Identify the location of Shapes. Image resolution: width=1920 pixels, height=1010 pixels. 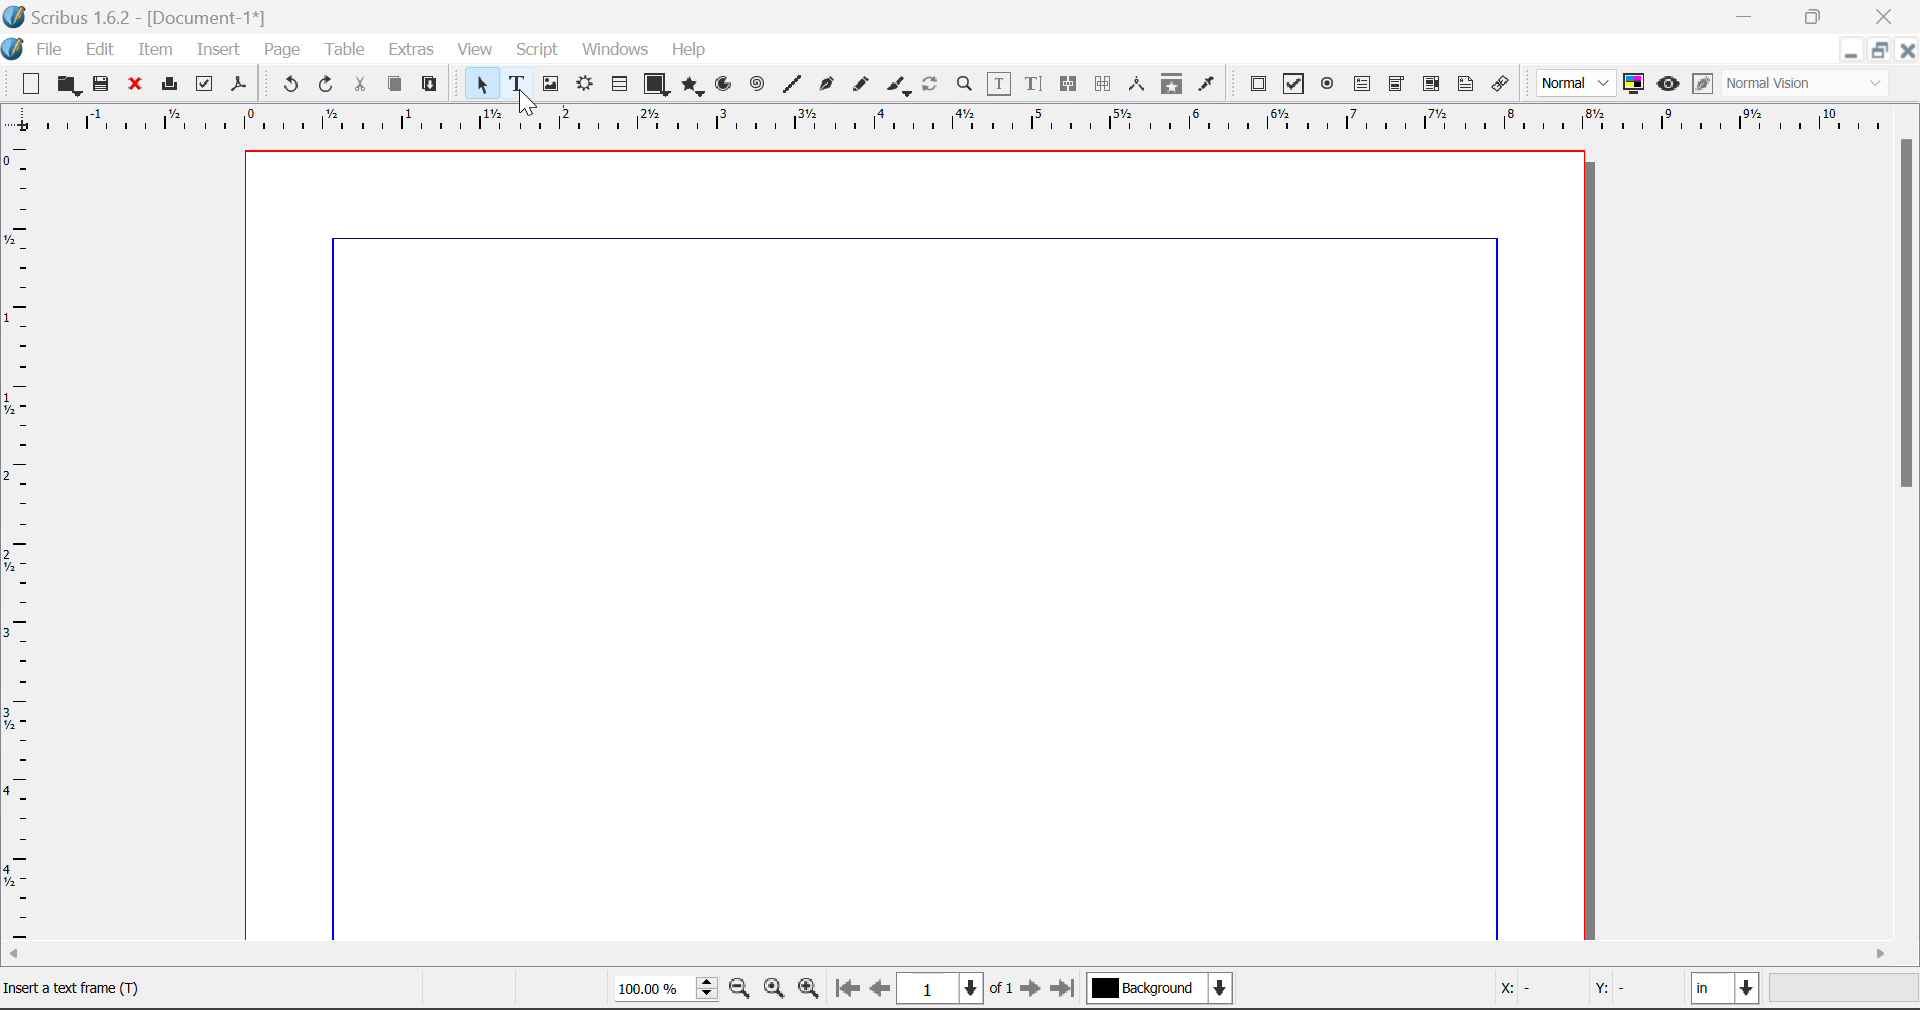
(656, 83).